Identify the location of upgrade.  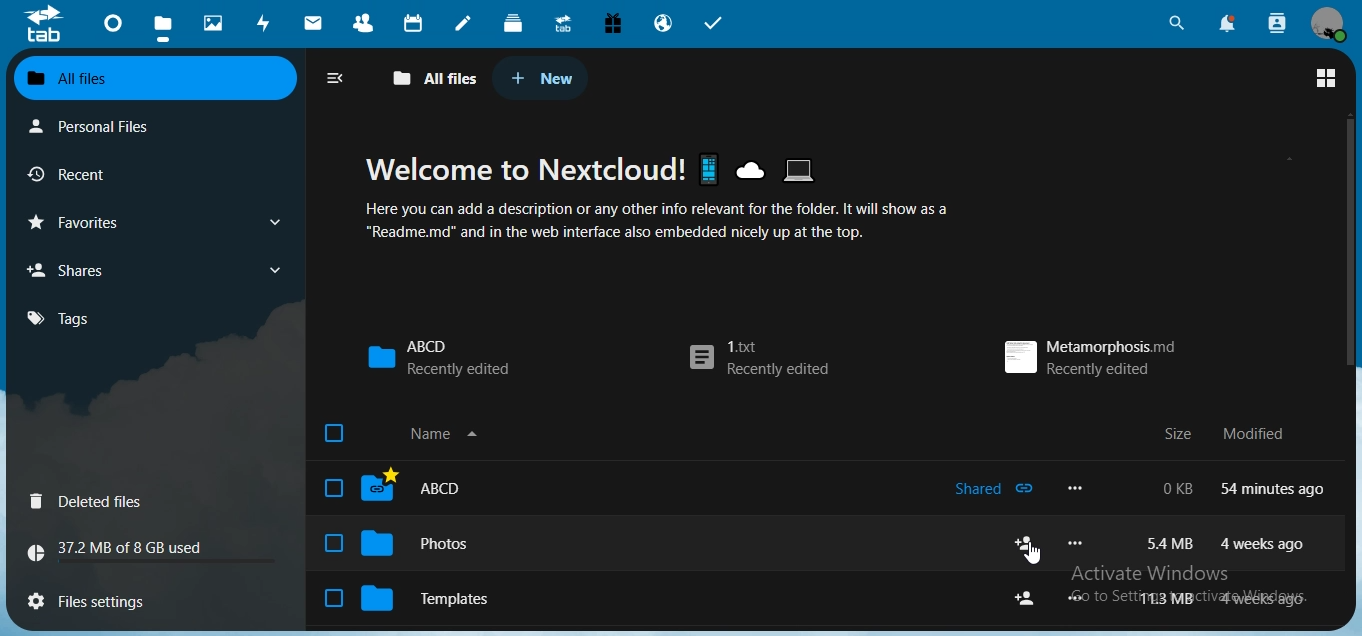
(567, 26).